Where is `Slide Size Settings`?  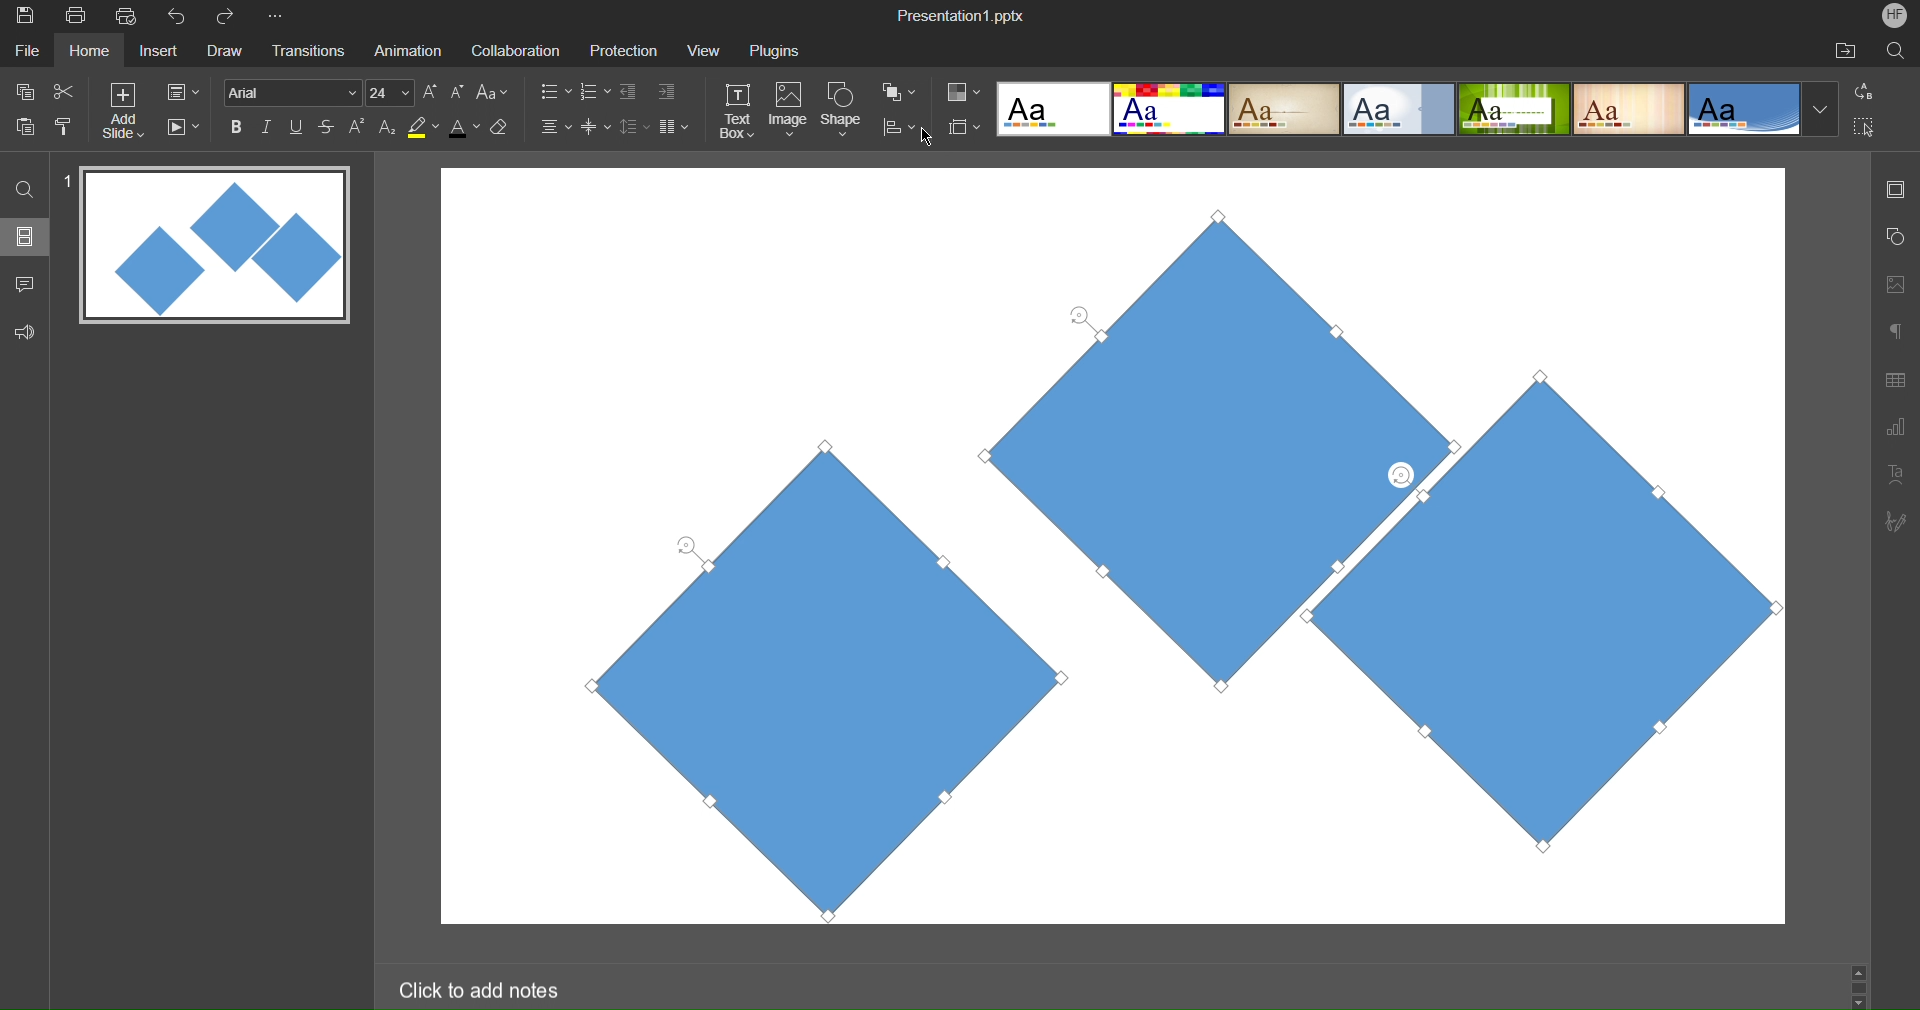 Slide Size Settings is located at coordinates (965, 126).